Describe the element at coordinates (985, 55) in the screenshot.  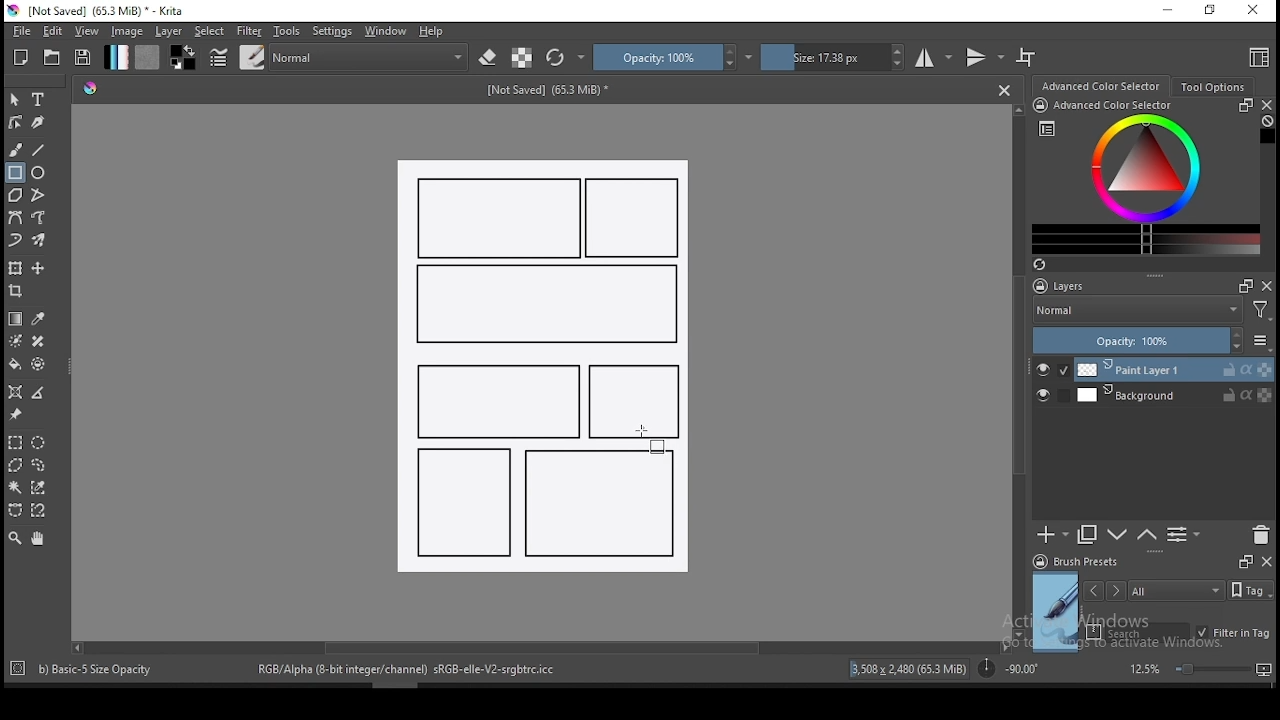
I see `` at that location.